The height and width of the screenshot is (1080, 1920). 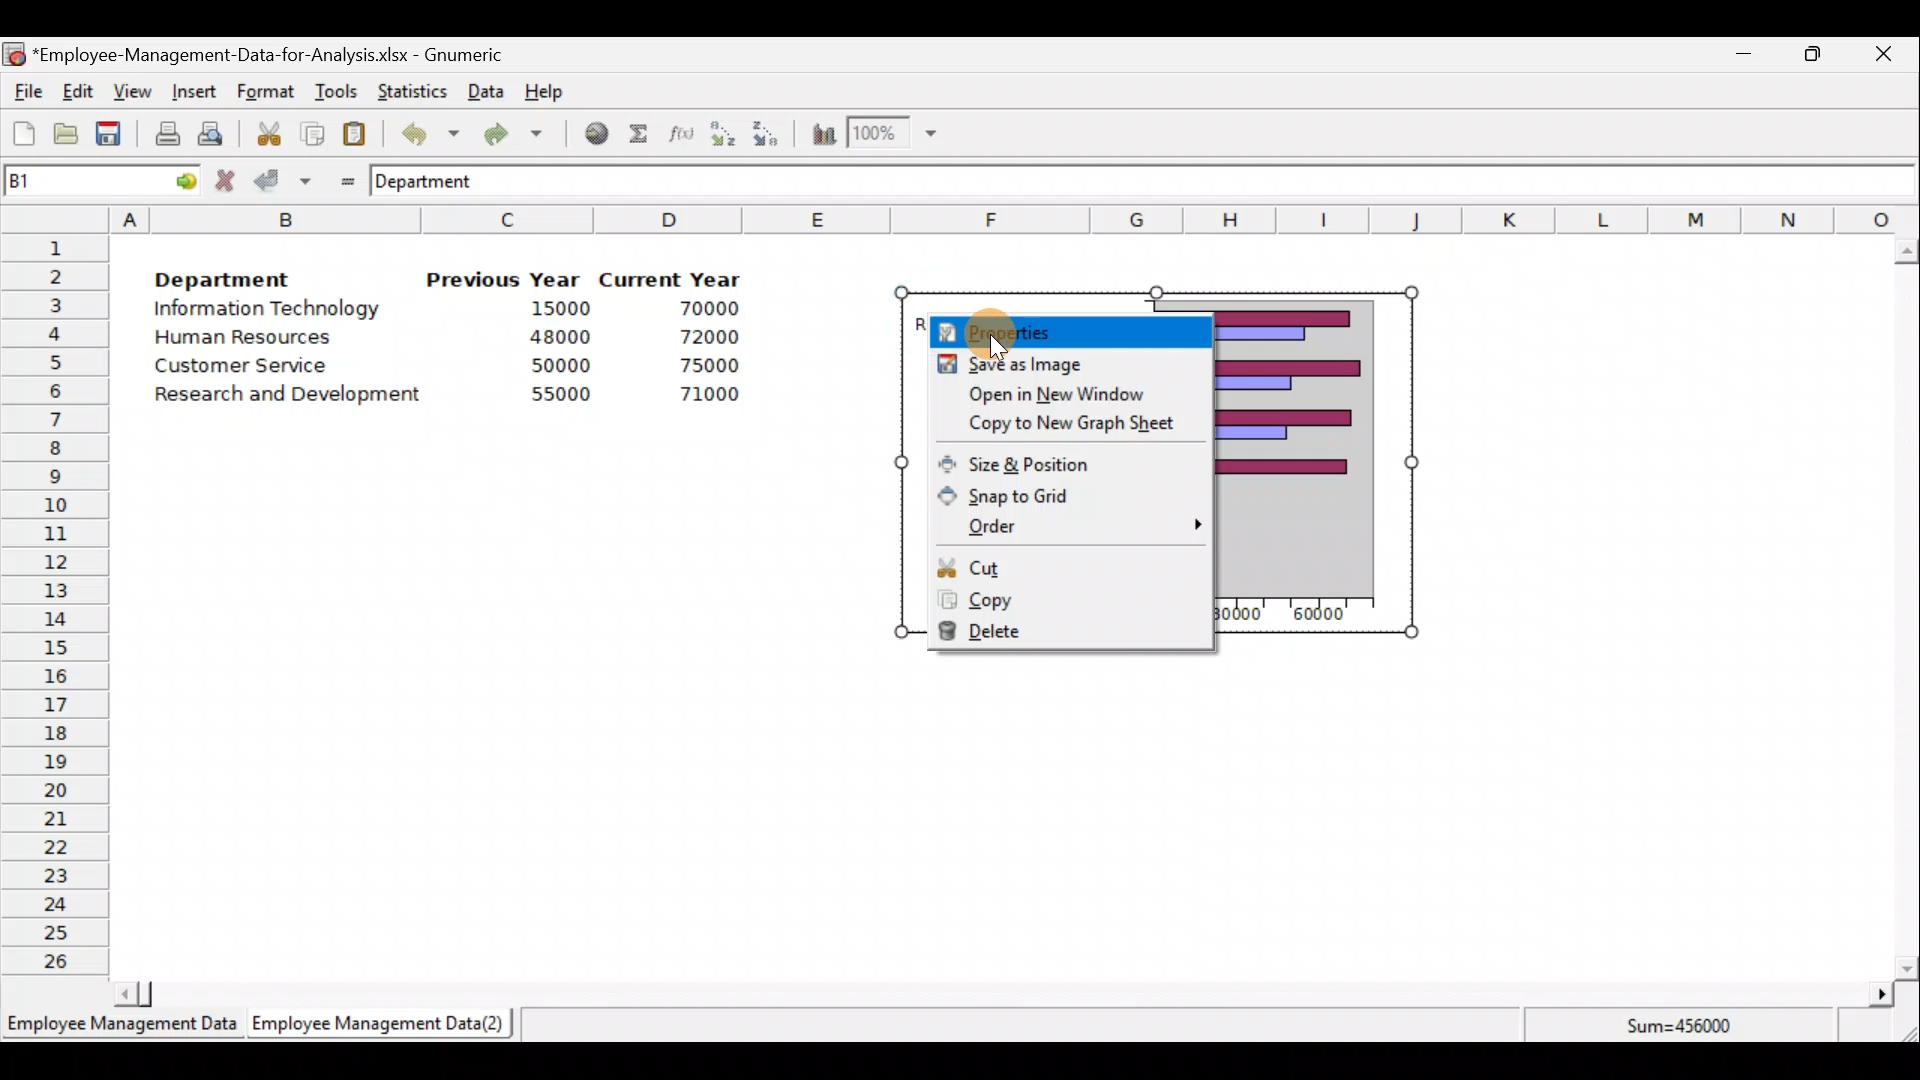 What do you see at coordinates (210, 131) in the screenshot?
I see `Print preview` at bounding box center [210, 131].